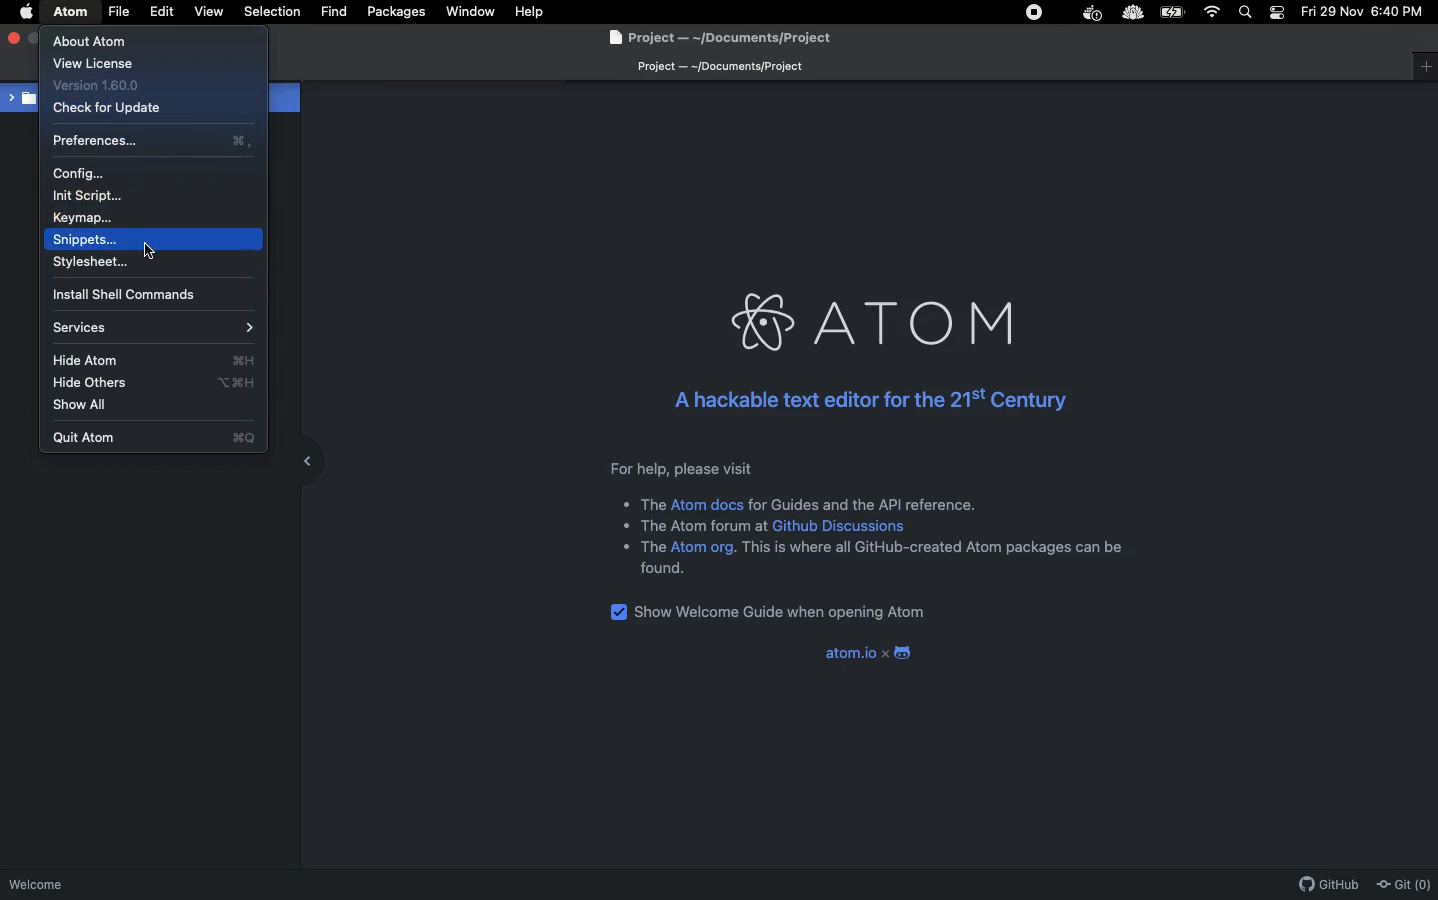  Describe the element at coordinates (155, 359) in the screenshot. I see `Hide Atom` at that location.